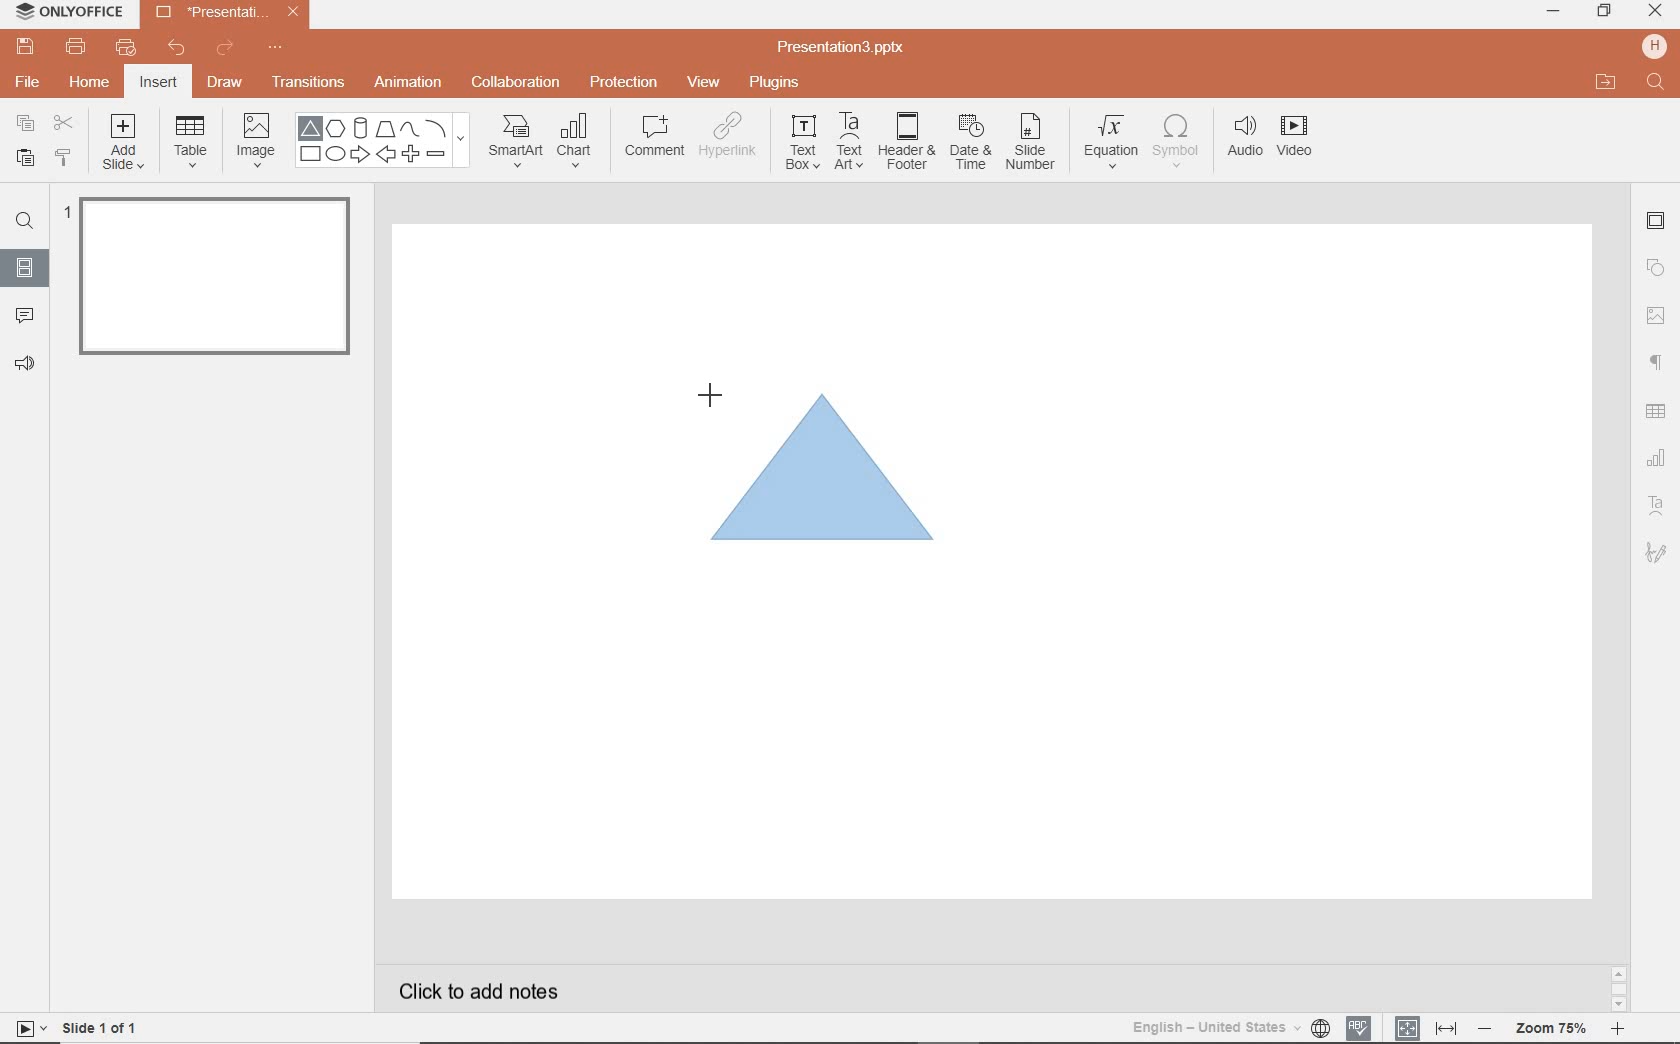 The image size is (1680, 1044). Describe the element at coordinates (522, 84) in the screenshot. I see `COLLABORATION` at that location.